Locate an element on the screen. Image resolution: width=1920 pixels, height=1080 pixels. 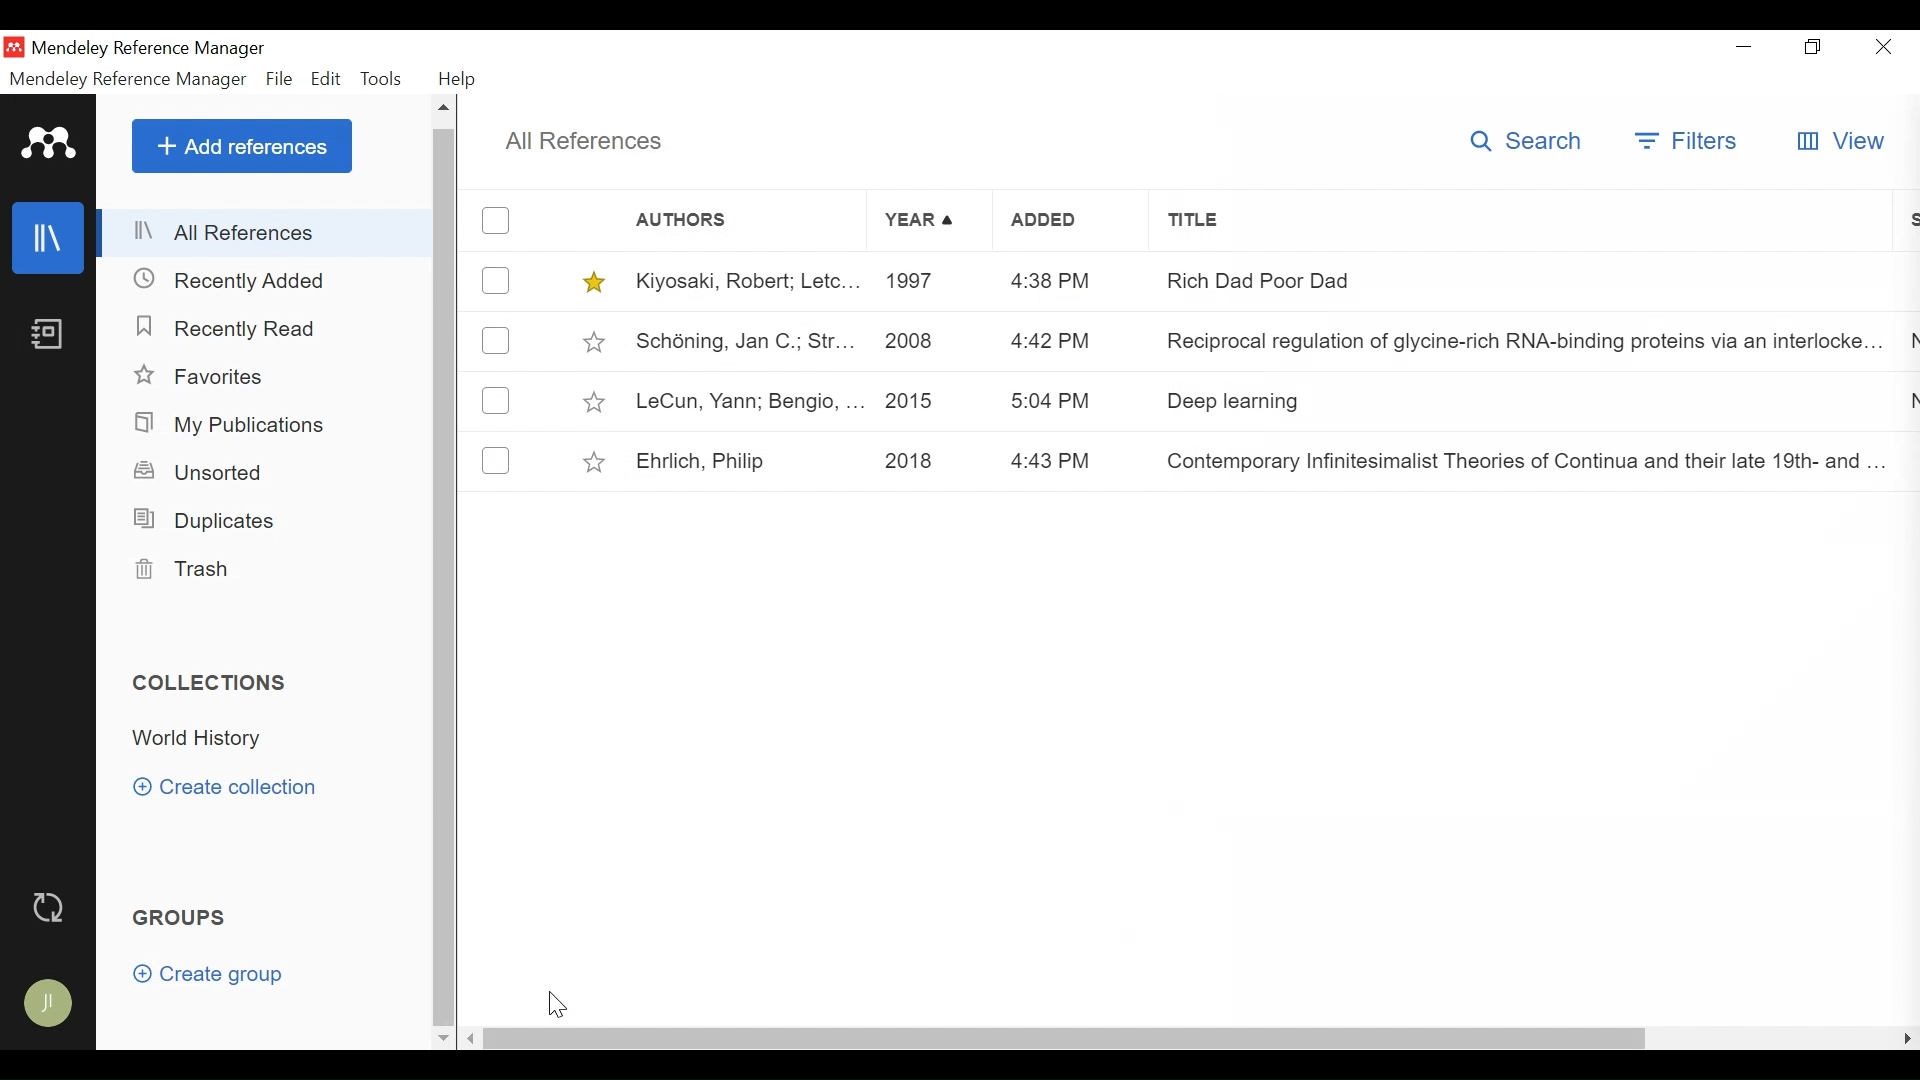
Recently Closed is located at coordinates (232, 331).